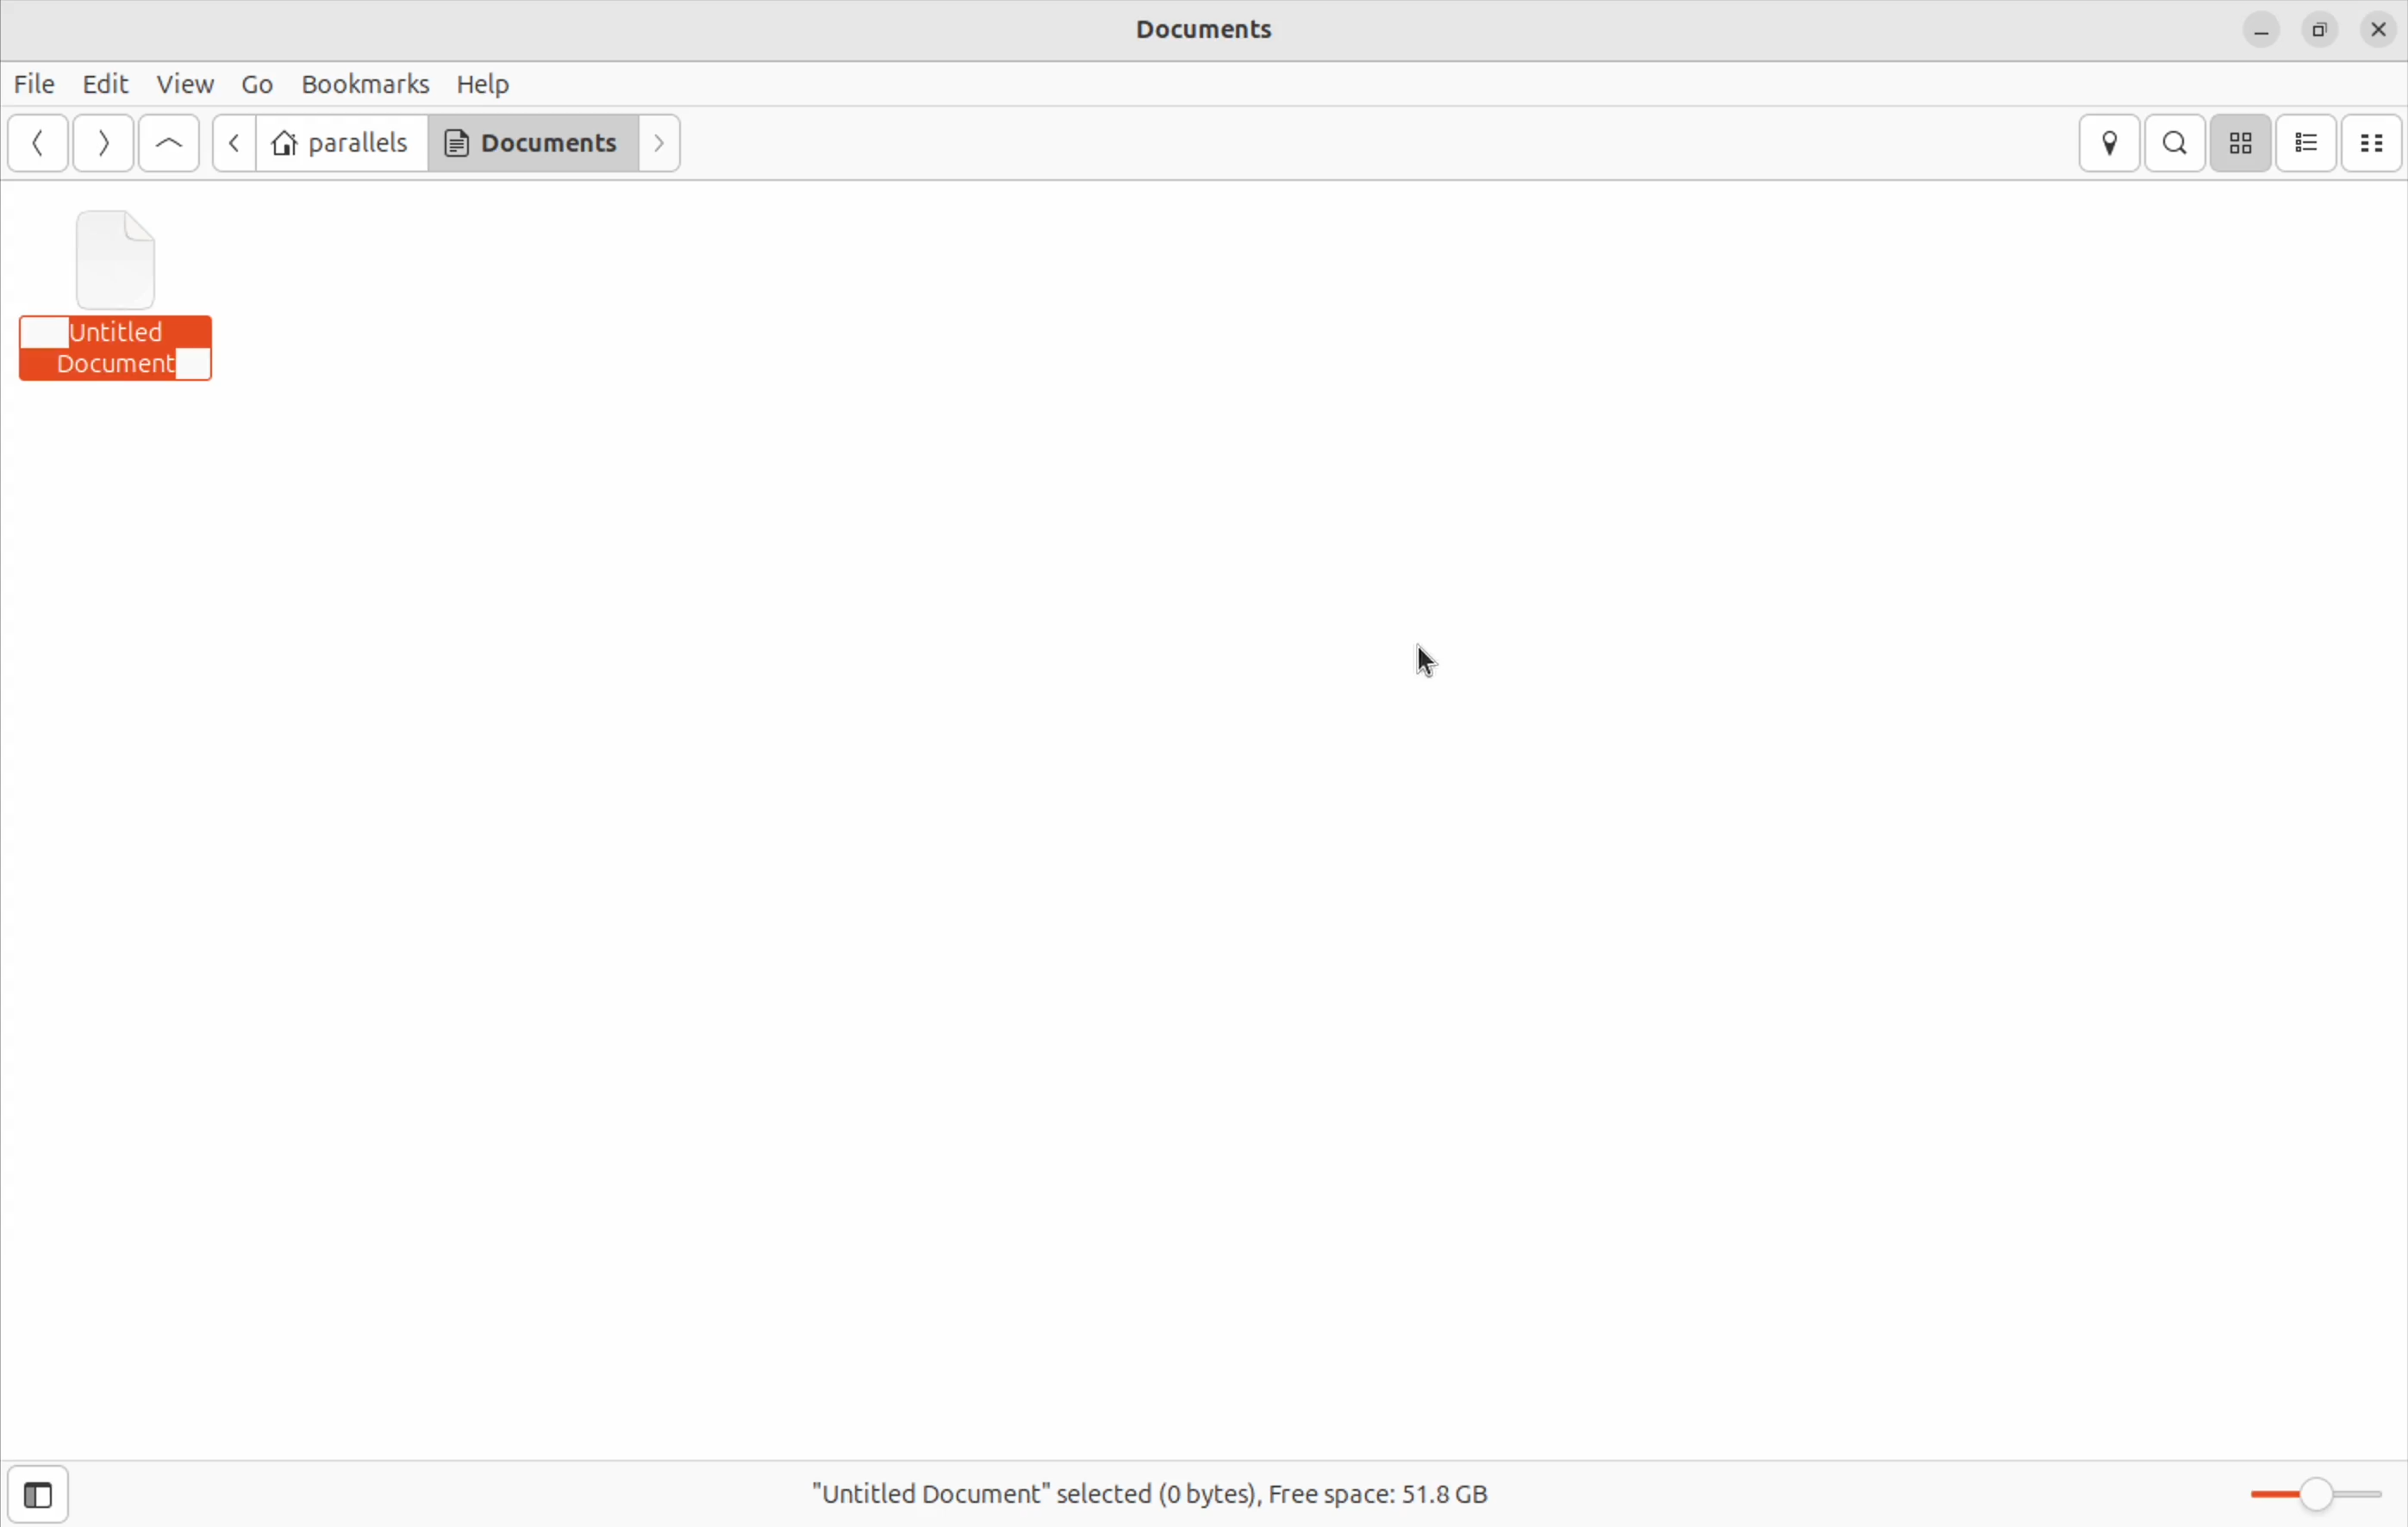 The width and height of the screenshot is (2408, 1527). Describe the element at coordinates (2374, 143) in the screenshot. I see `compact view` at that location.